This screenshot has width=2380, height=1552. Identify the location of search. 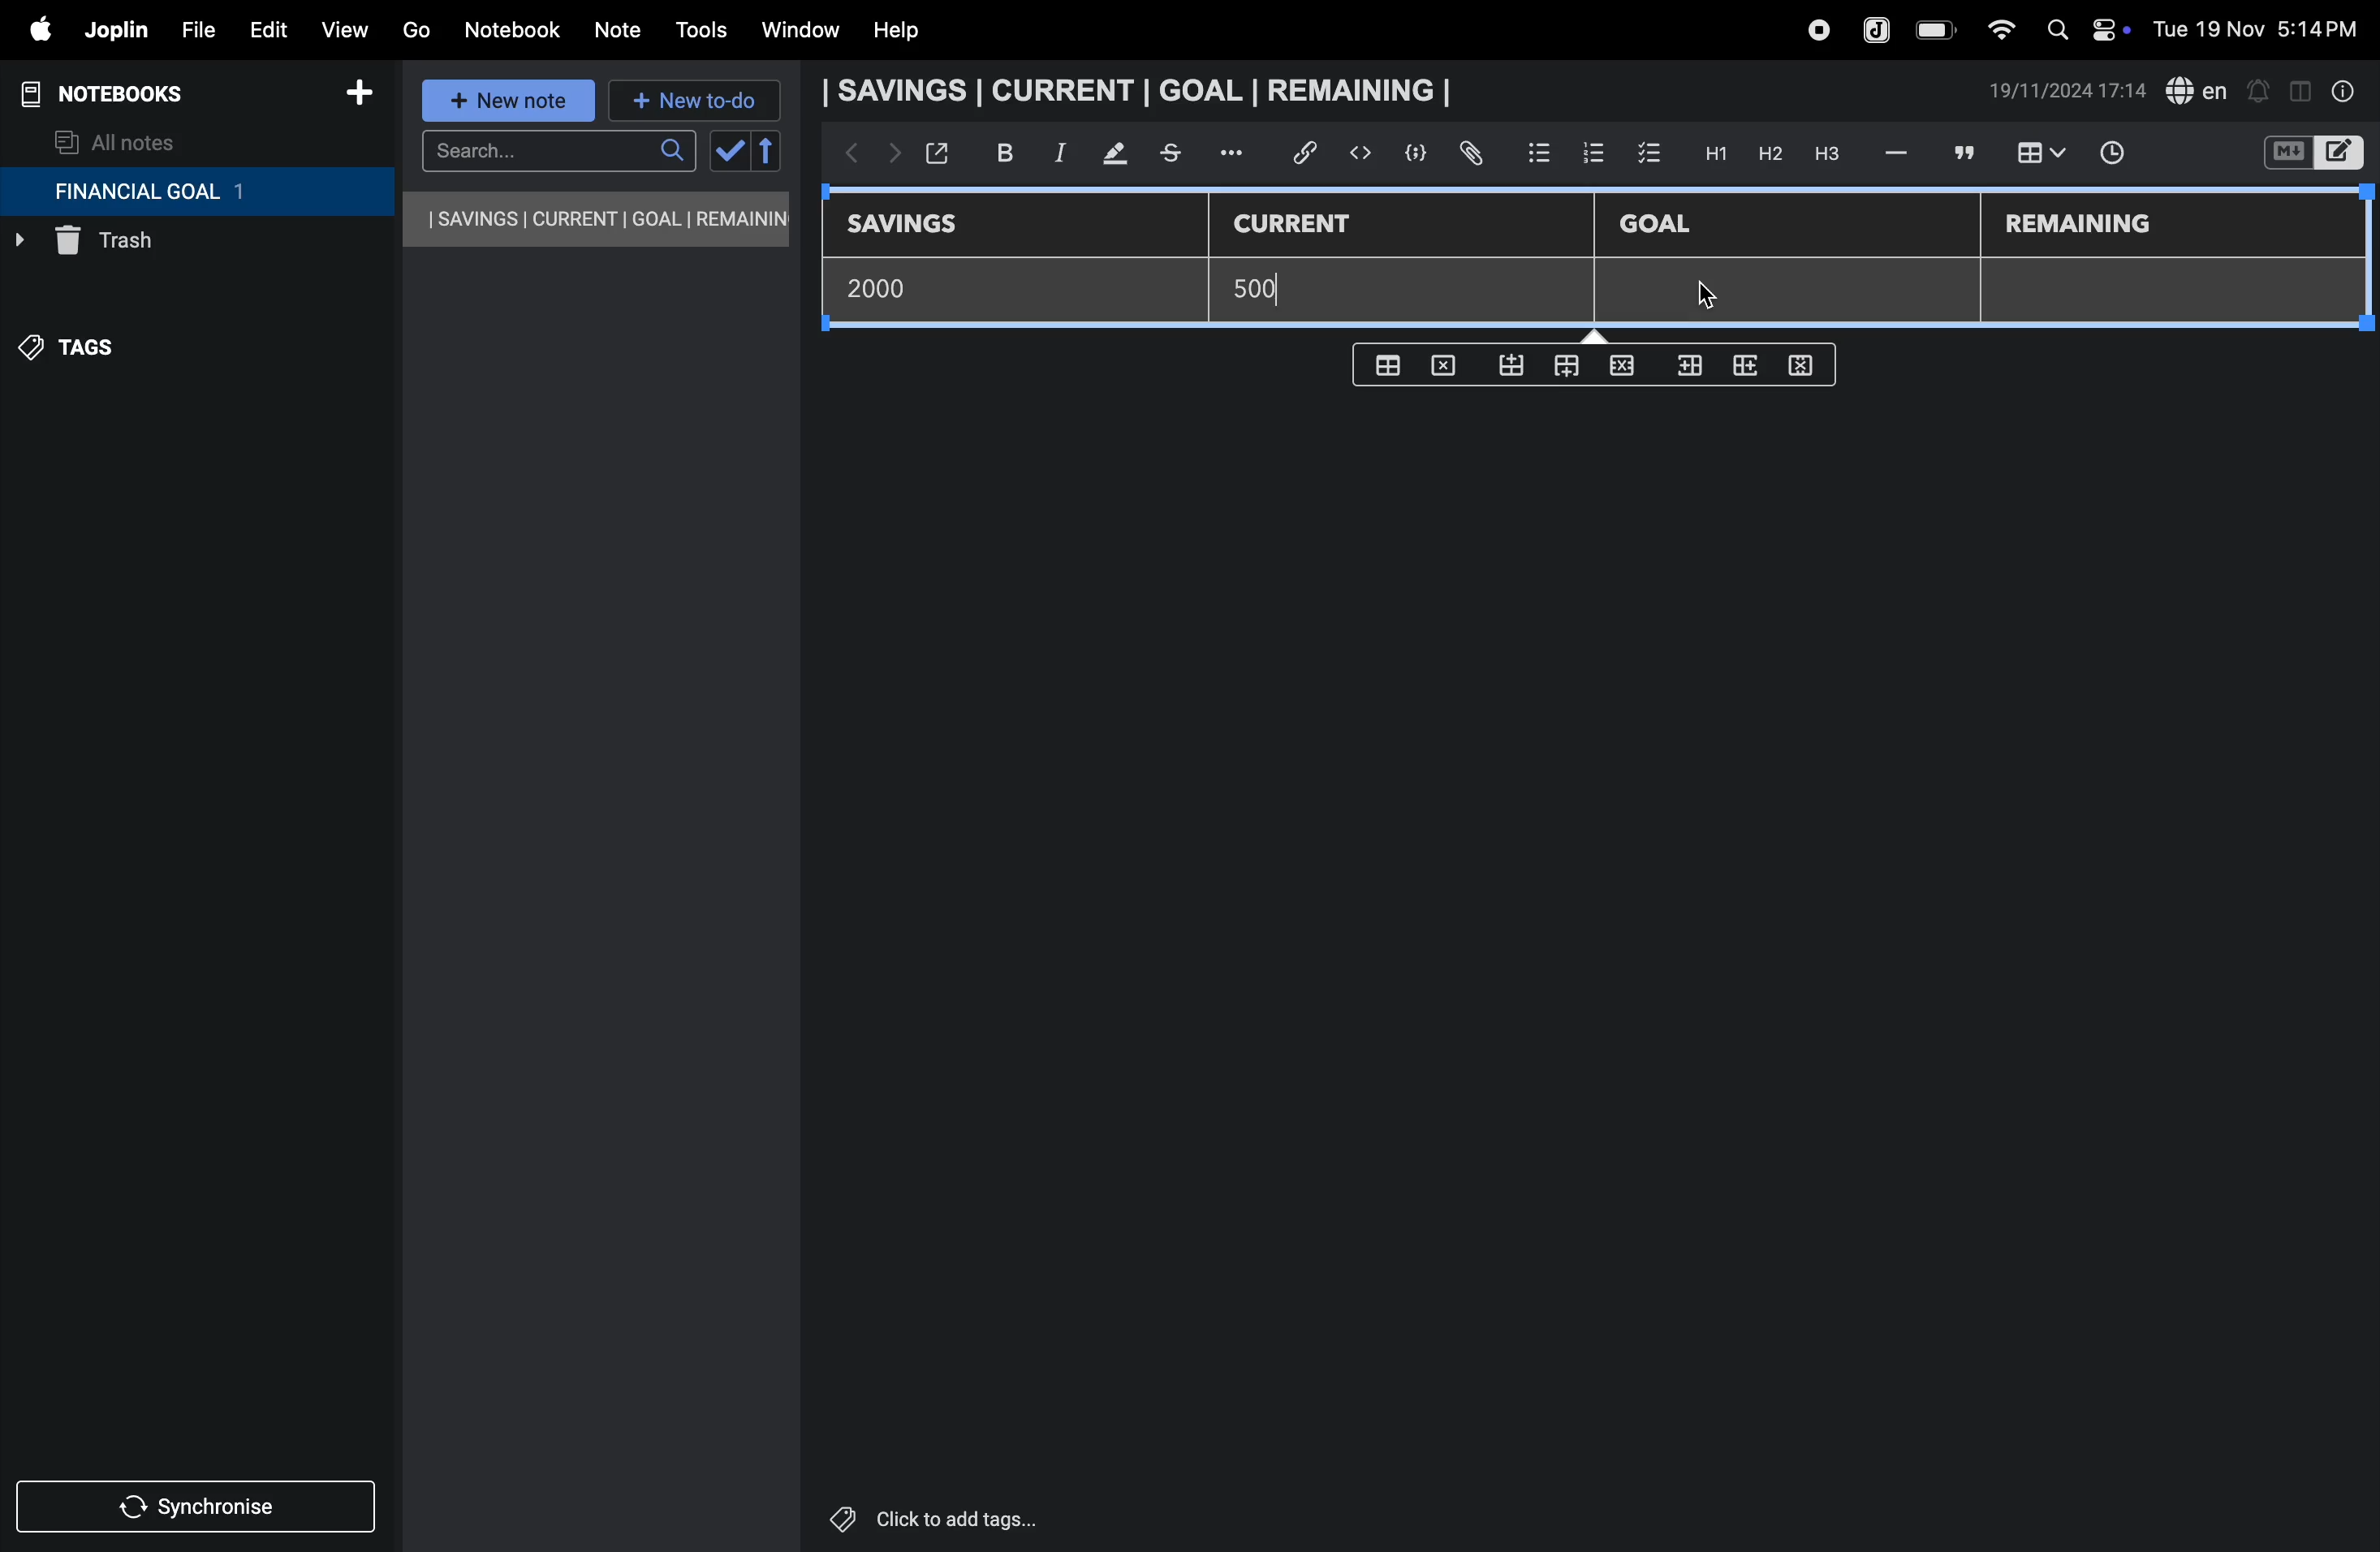
(558, 151).